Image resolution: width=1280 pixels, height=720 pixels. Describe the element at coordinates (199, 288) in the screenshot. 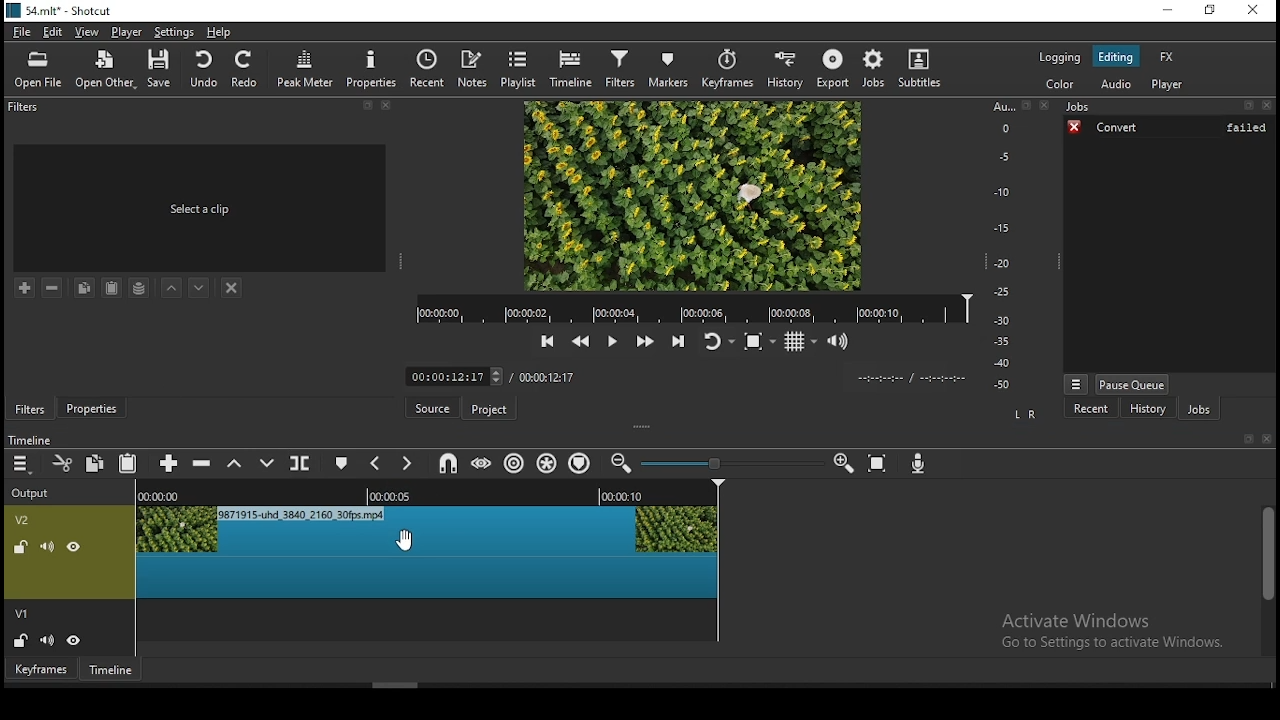

I see `move filter down` at that location.